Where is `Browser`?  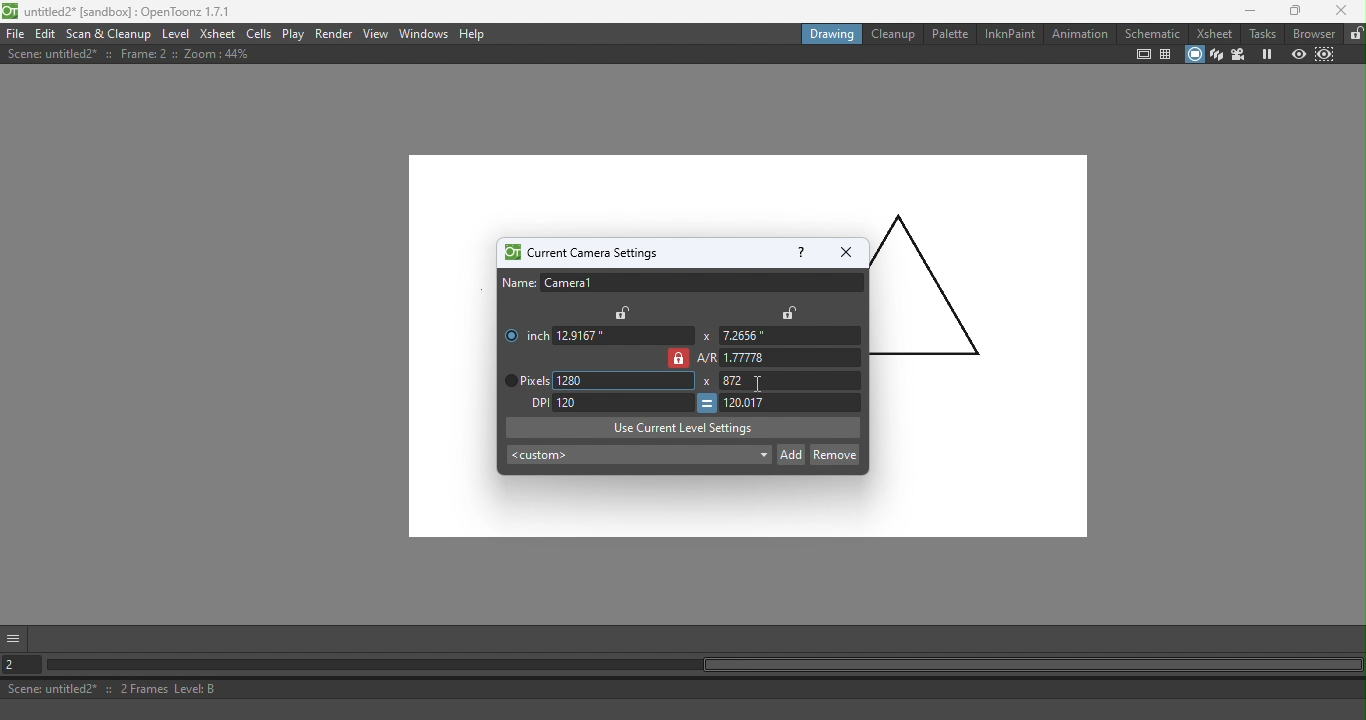
Browser is located at coordinates (1314, 33).